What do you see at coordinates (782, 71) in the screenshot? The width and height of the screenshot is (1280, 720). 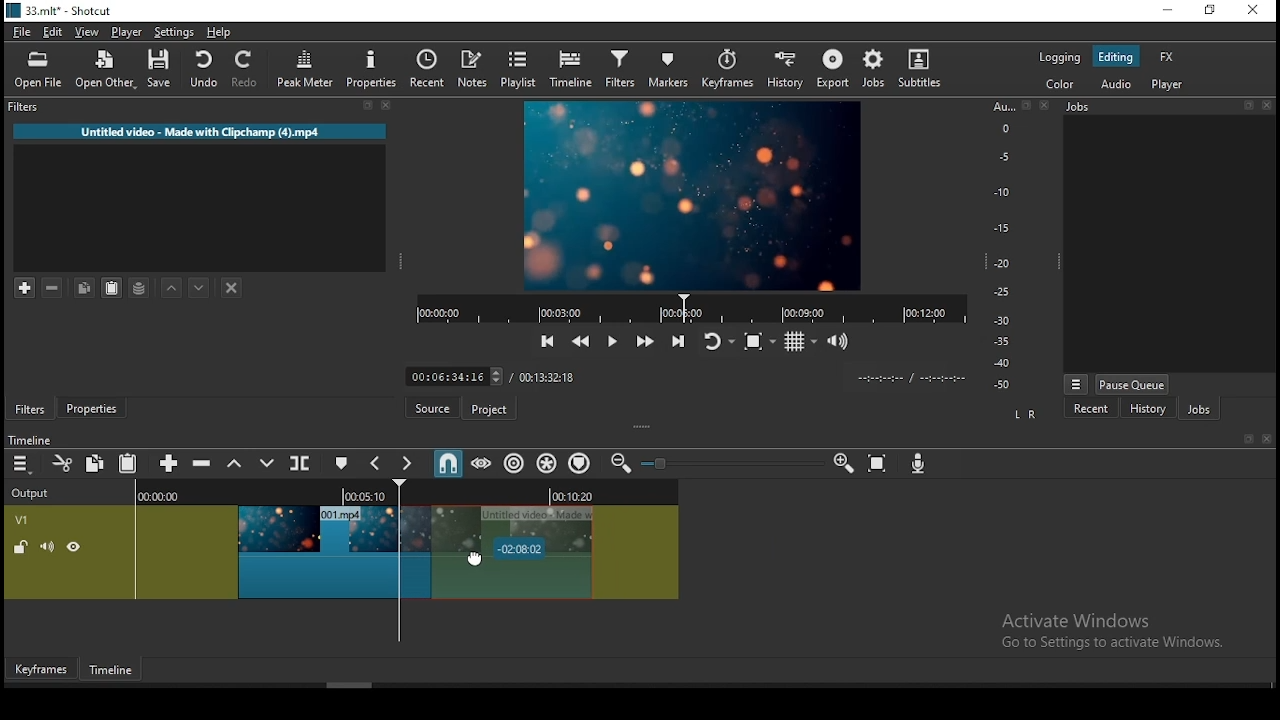 I see `history` at bounding box center [782, 71].